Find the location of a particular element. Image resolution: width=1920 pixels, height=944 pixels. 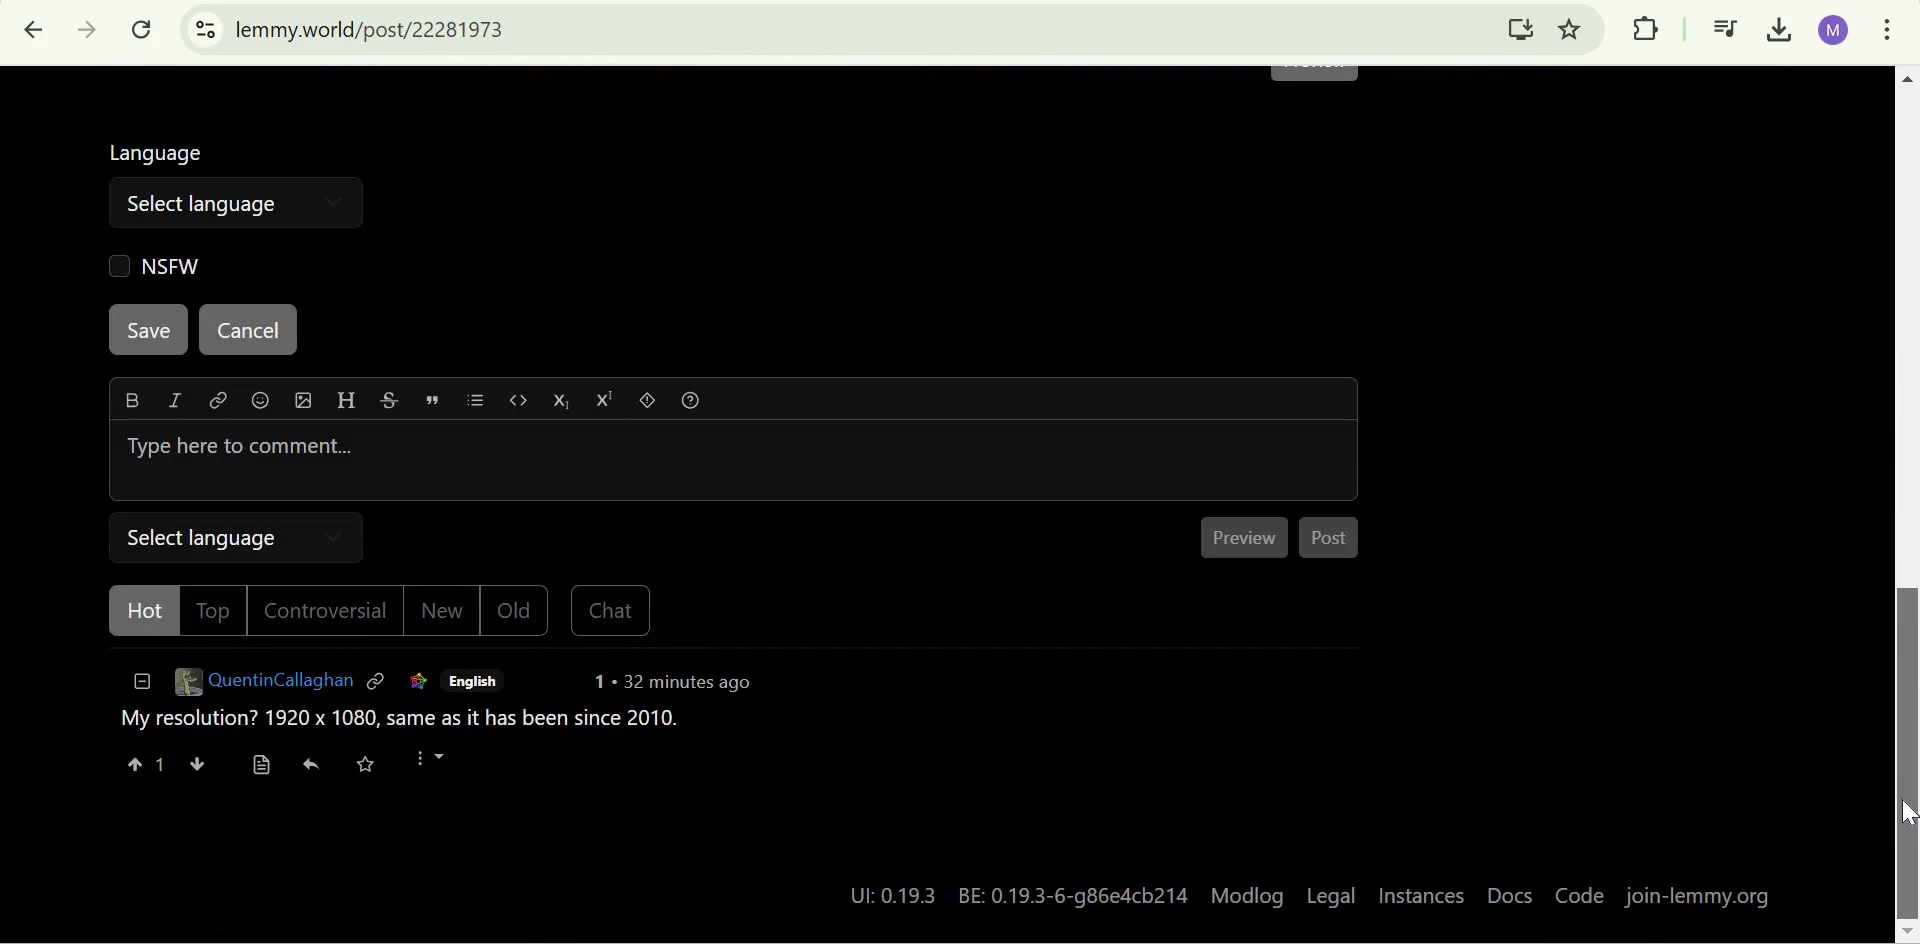

1 upvote is located at coordinates (145, 766).